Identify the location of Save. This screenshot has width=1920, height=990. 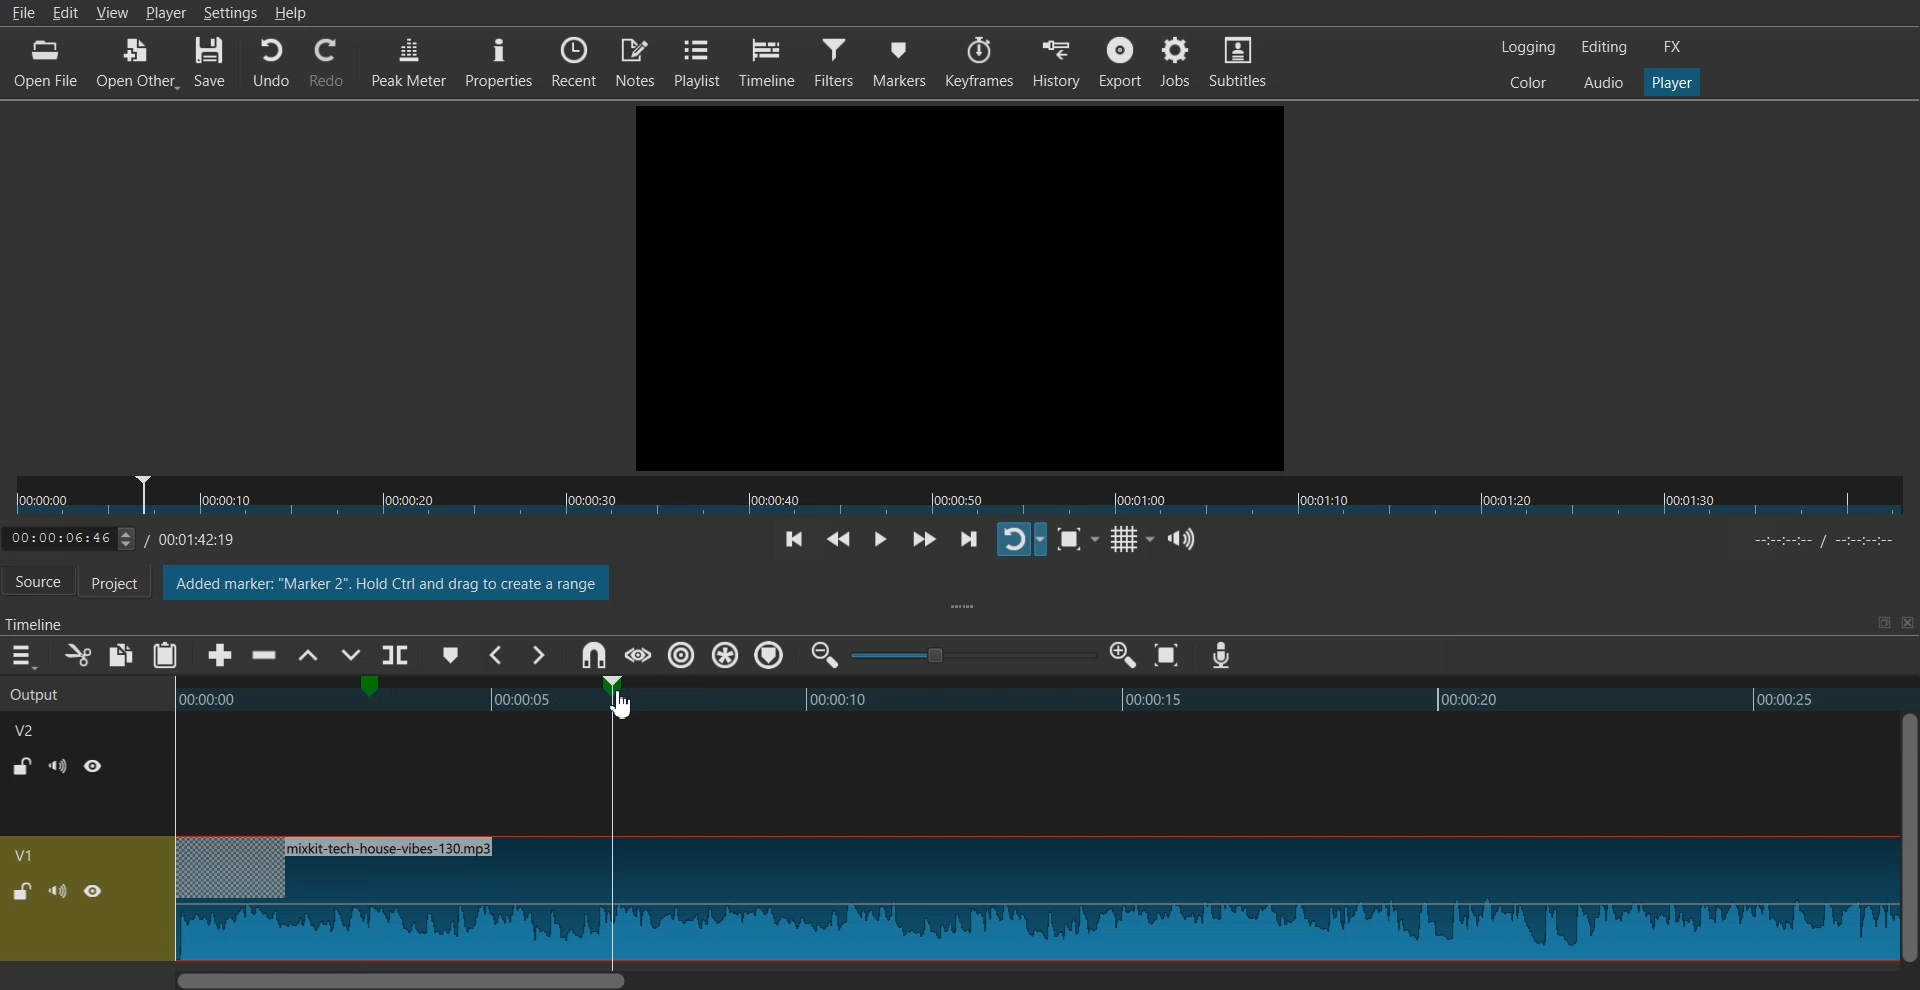
(211, 63).